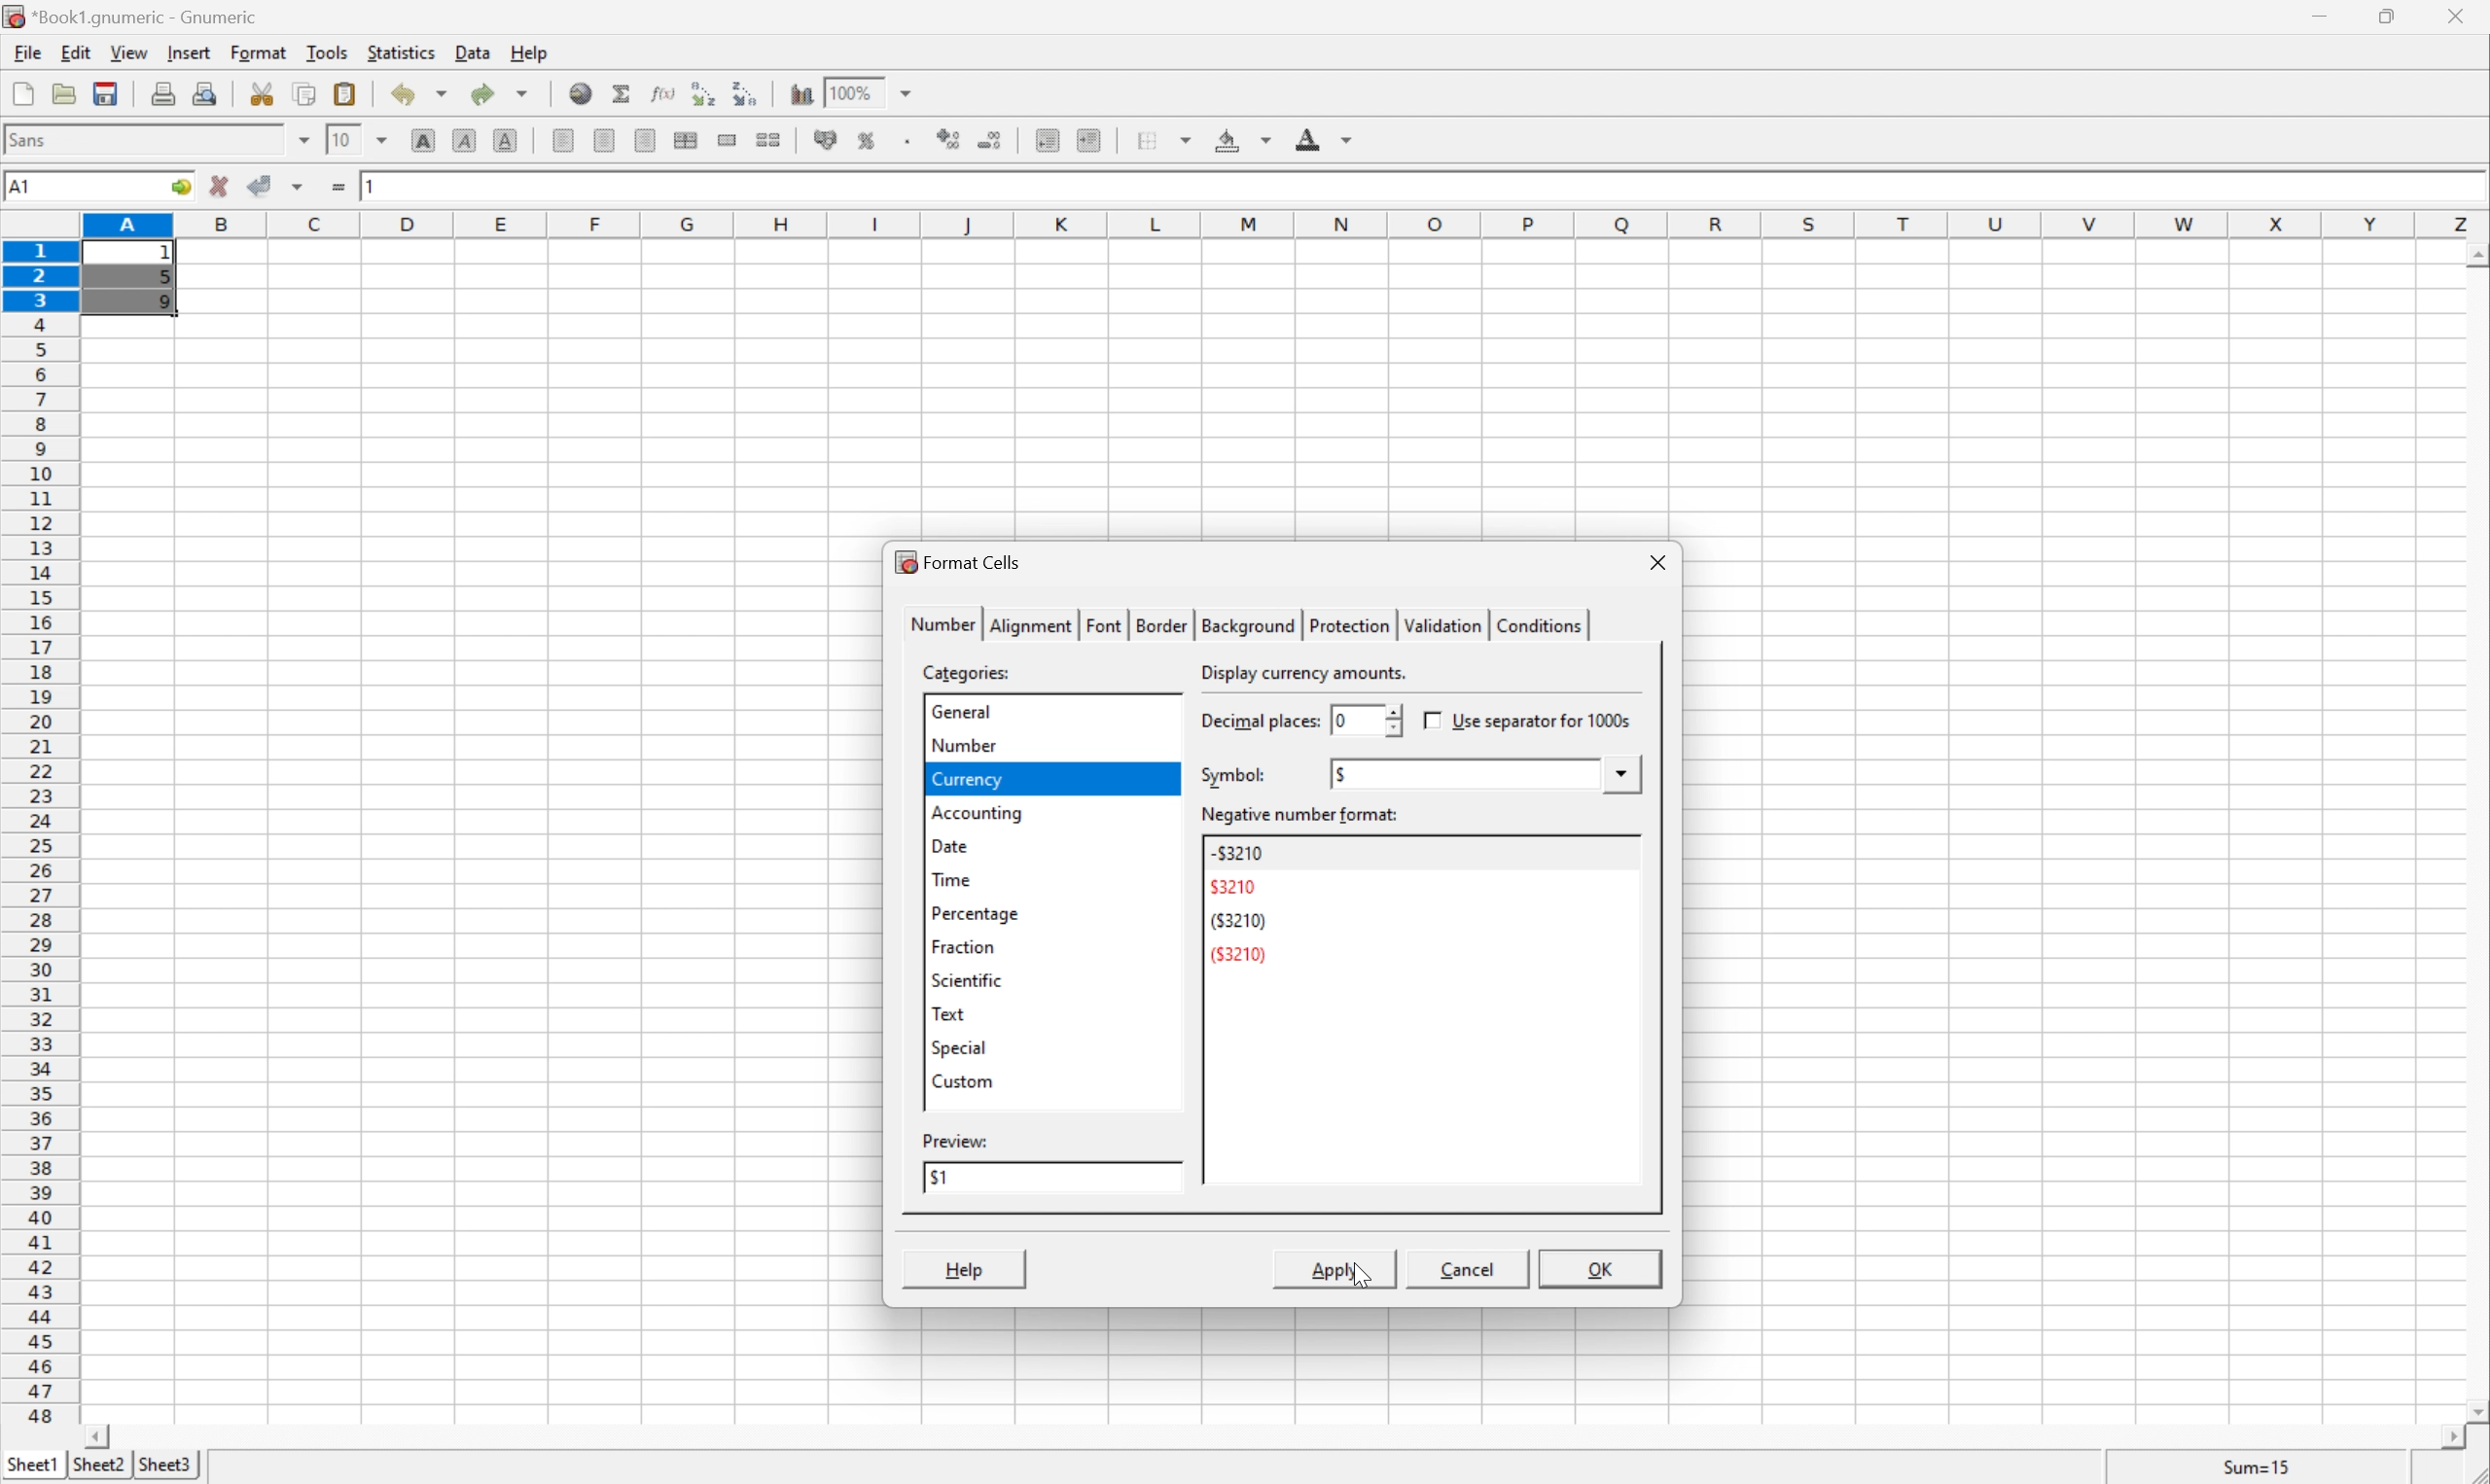 Image resolution: width=2490 pixels, height=1484 pixels. I want to click on scientific, so click(968, 982).